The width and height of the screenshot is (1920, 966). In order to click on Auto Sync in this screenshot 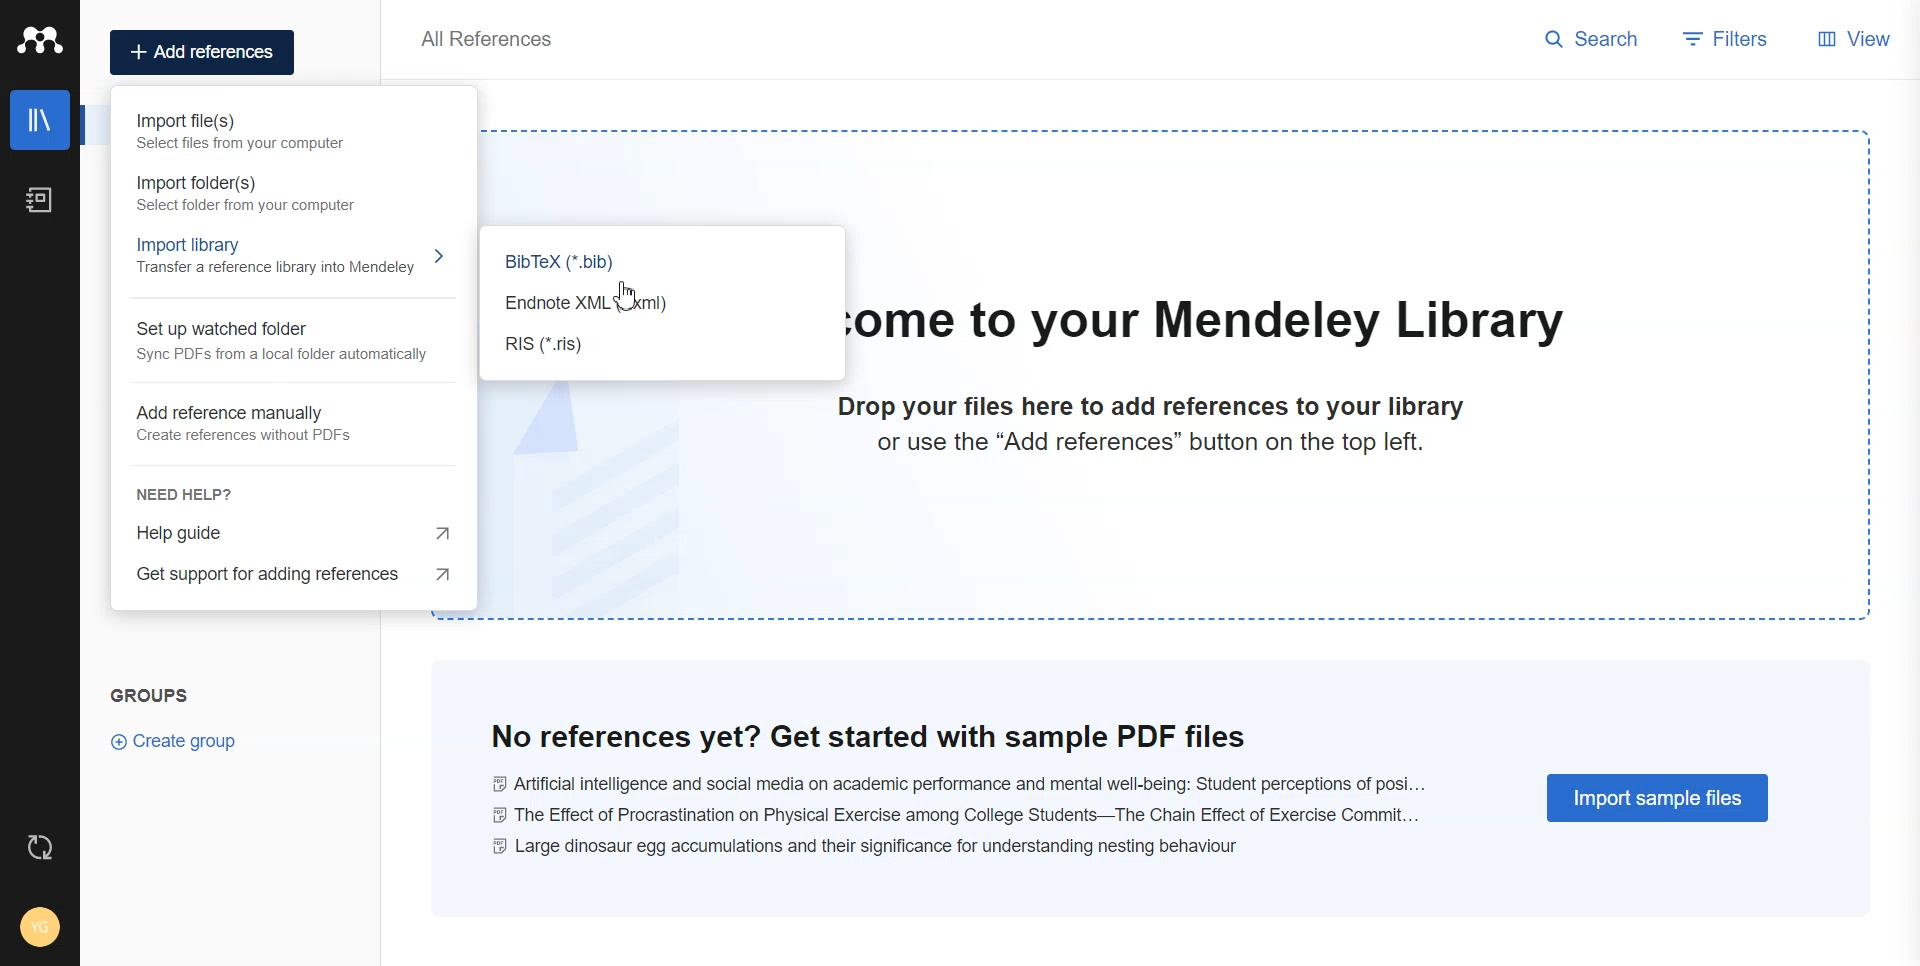, I will do `click(37, 846)`.